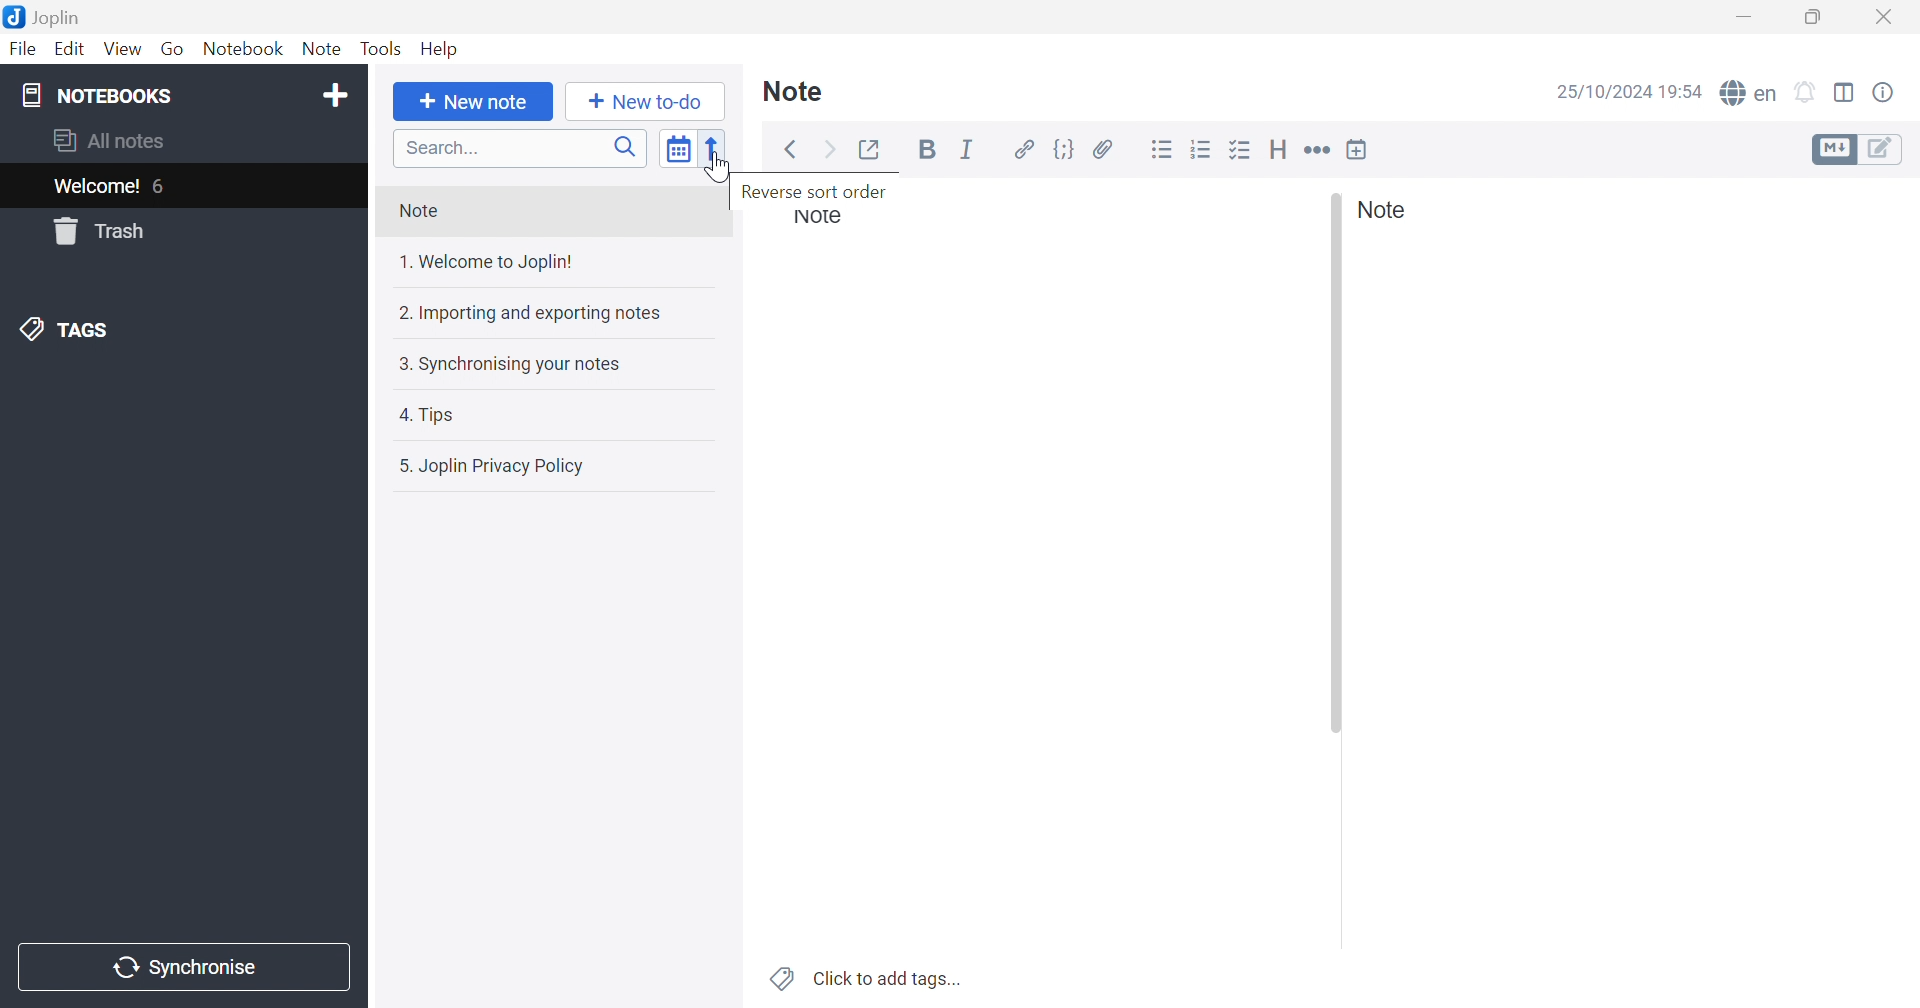 The width and height of the screenshot is (1920, 1008). Describe the element at coordinates (494, 467) in the screenshot. I see `5. Joplin Privacy Policy` at that location.